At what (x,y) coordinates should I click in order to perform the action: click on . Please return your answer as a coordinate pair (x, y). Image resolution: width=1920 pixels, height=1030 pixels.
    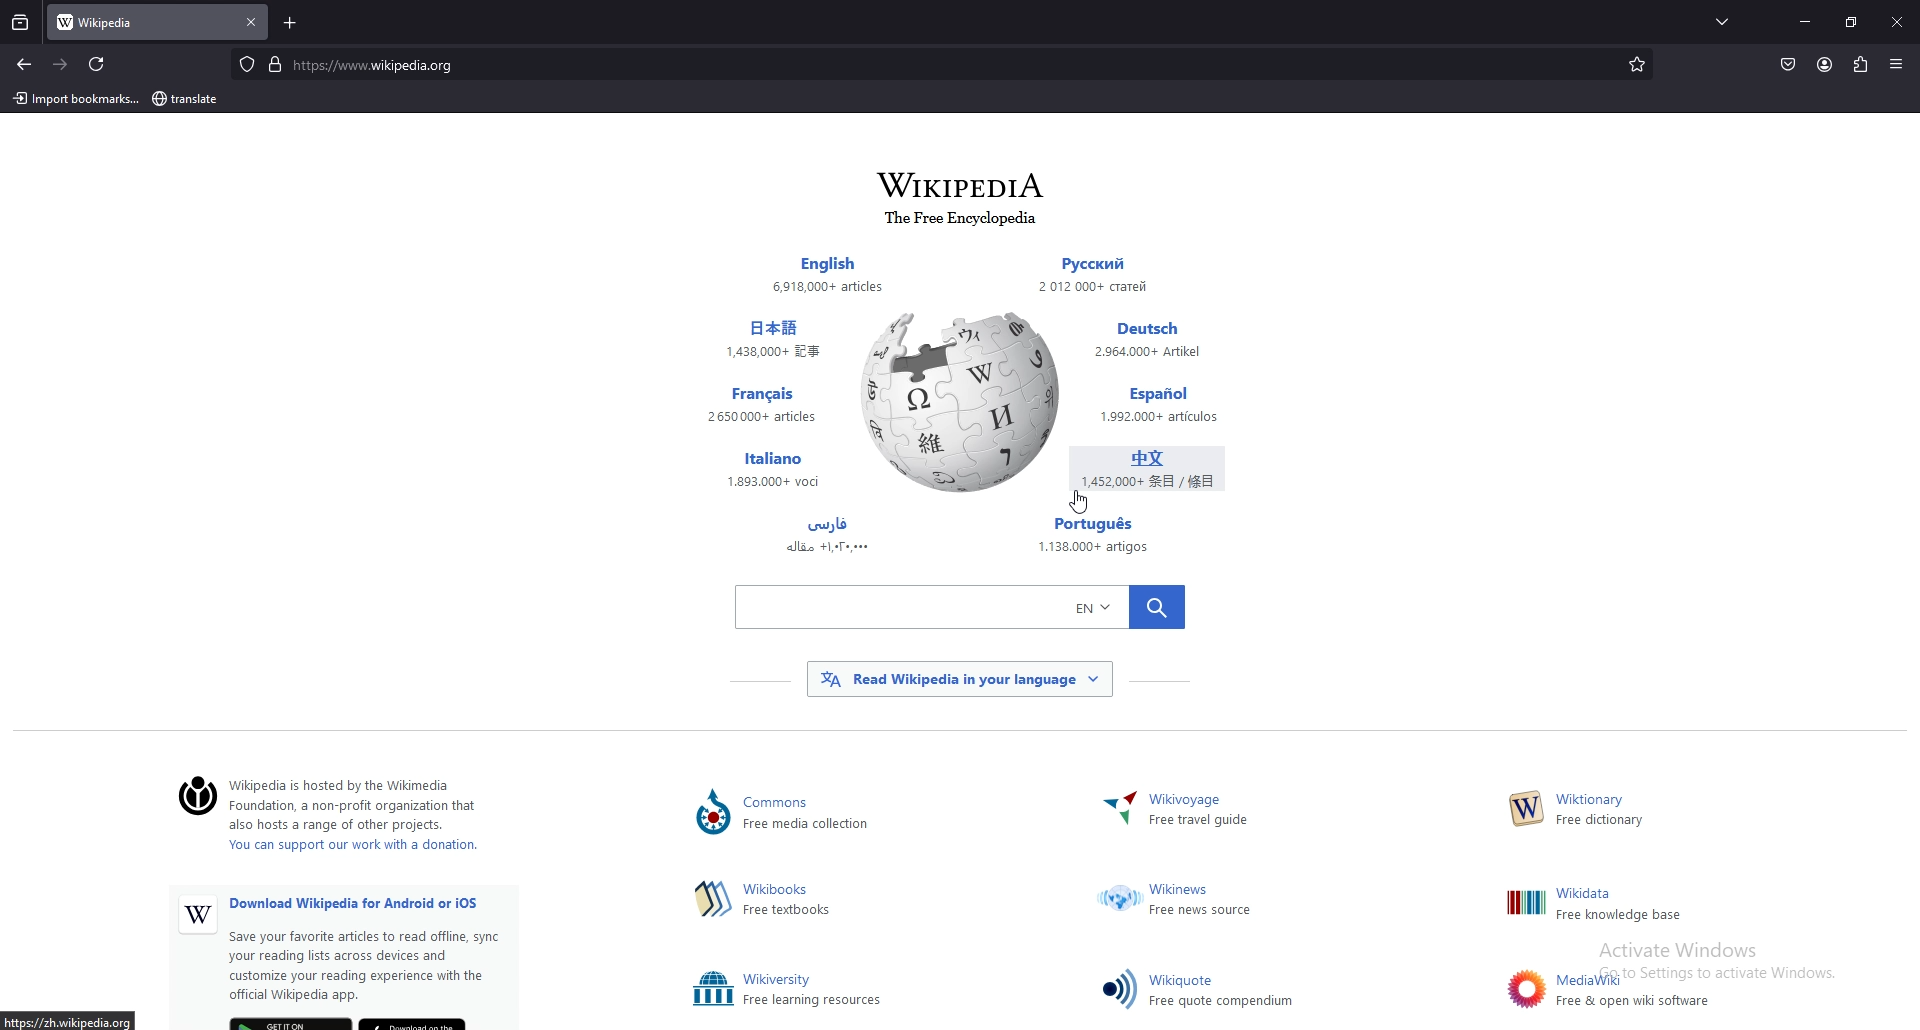
    Looking at the image, I should click on (959, 679).